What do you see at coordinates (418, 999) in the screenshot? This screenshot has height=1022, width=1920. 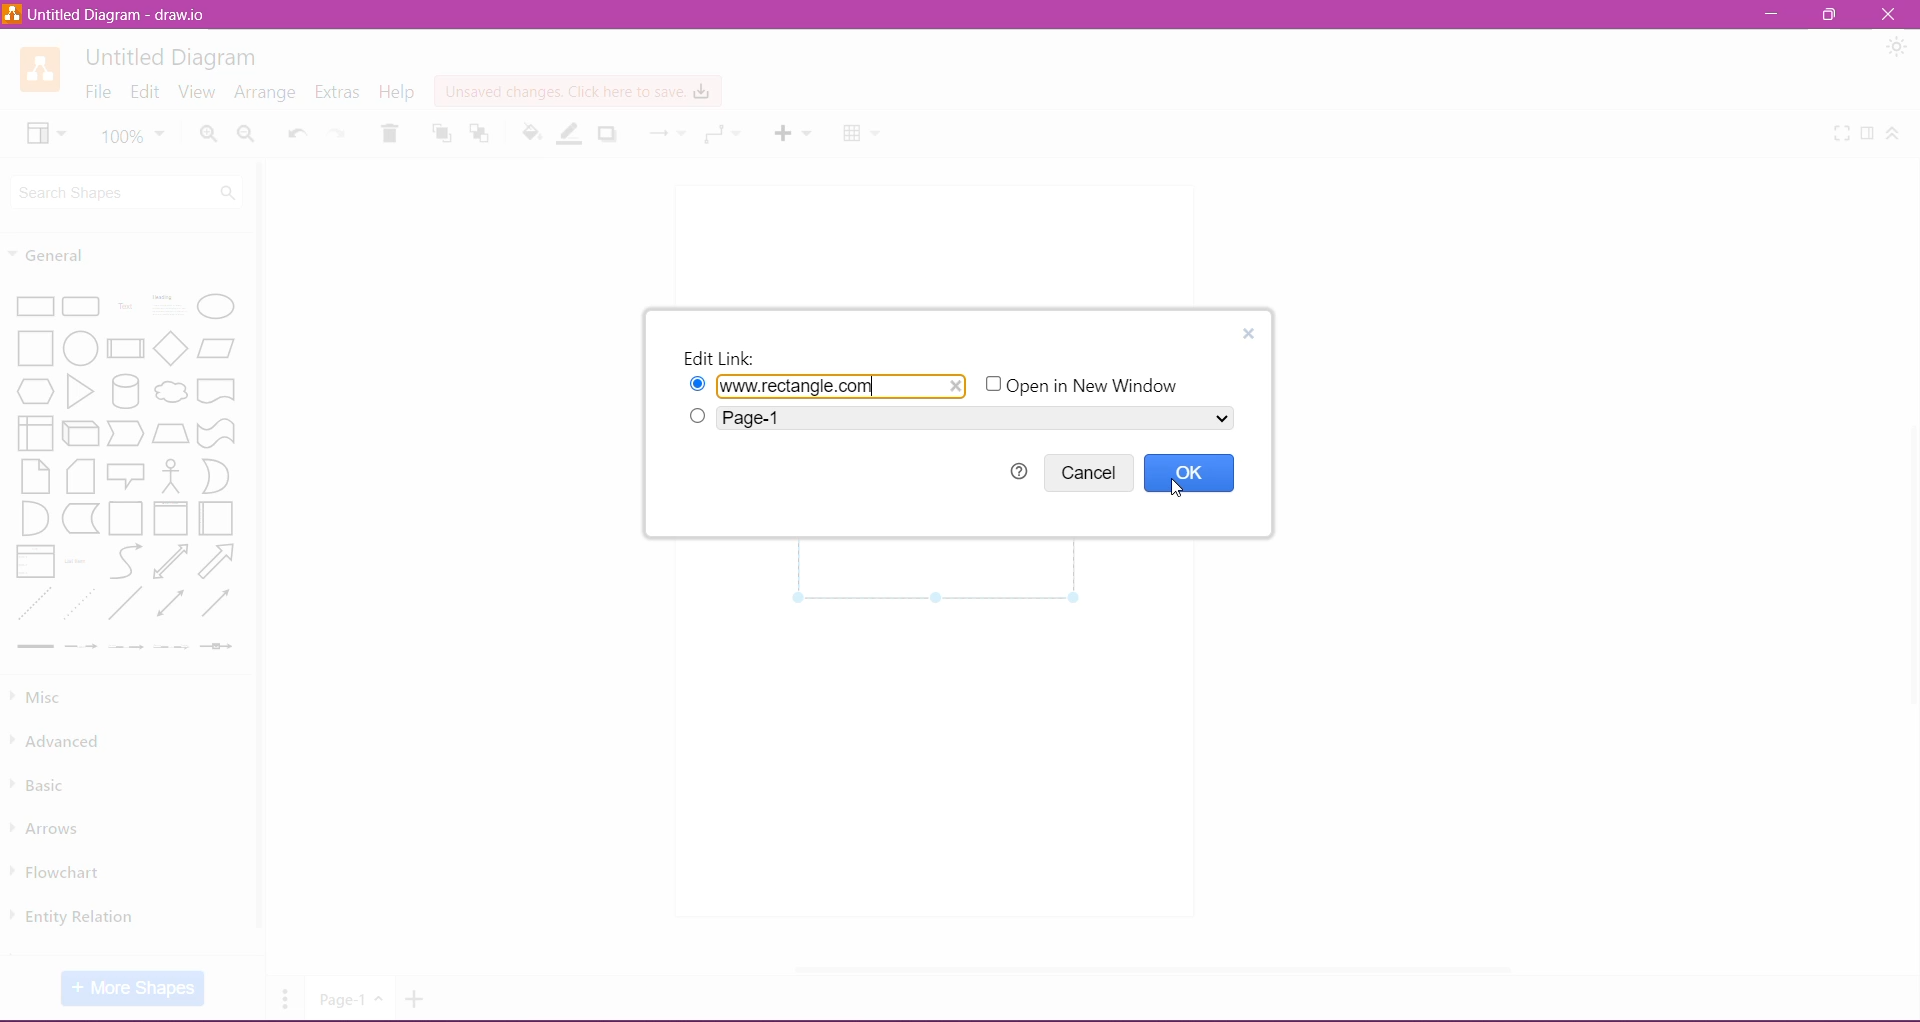 I see `Insert Page` at bounding box center [418, 999].